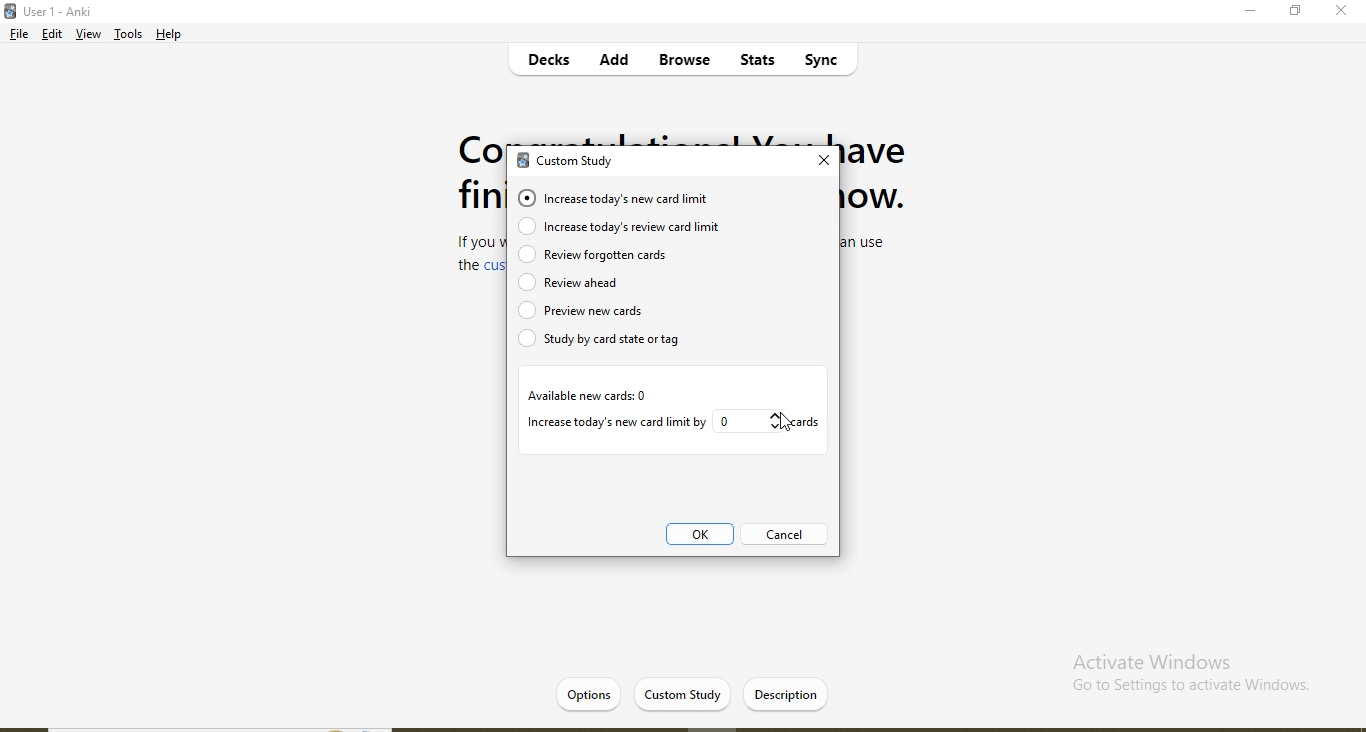 The height and width of the screenshot is (732, 1366). I want to click on review forgotten cards, so click(596, 256).